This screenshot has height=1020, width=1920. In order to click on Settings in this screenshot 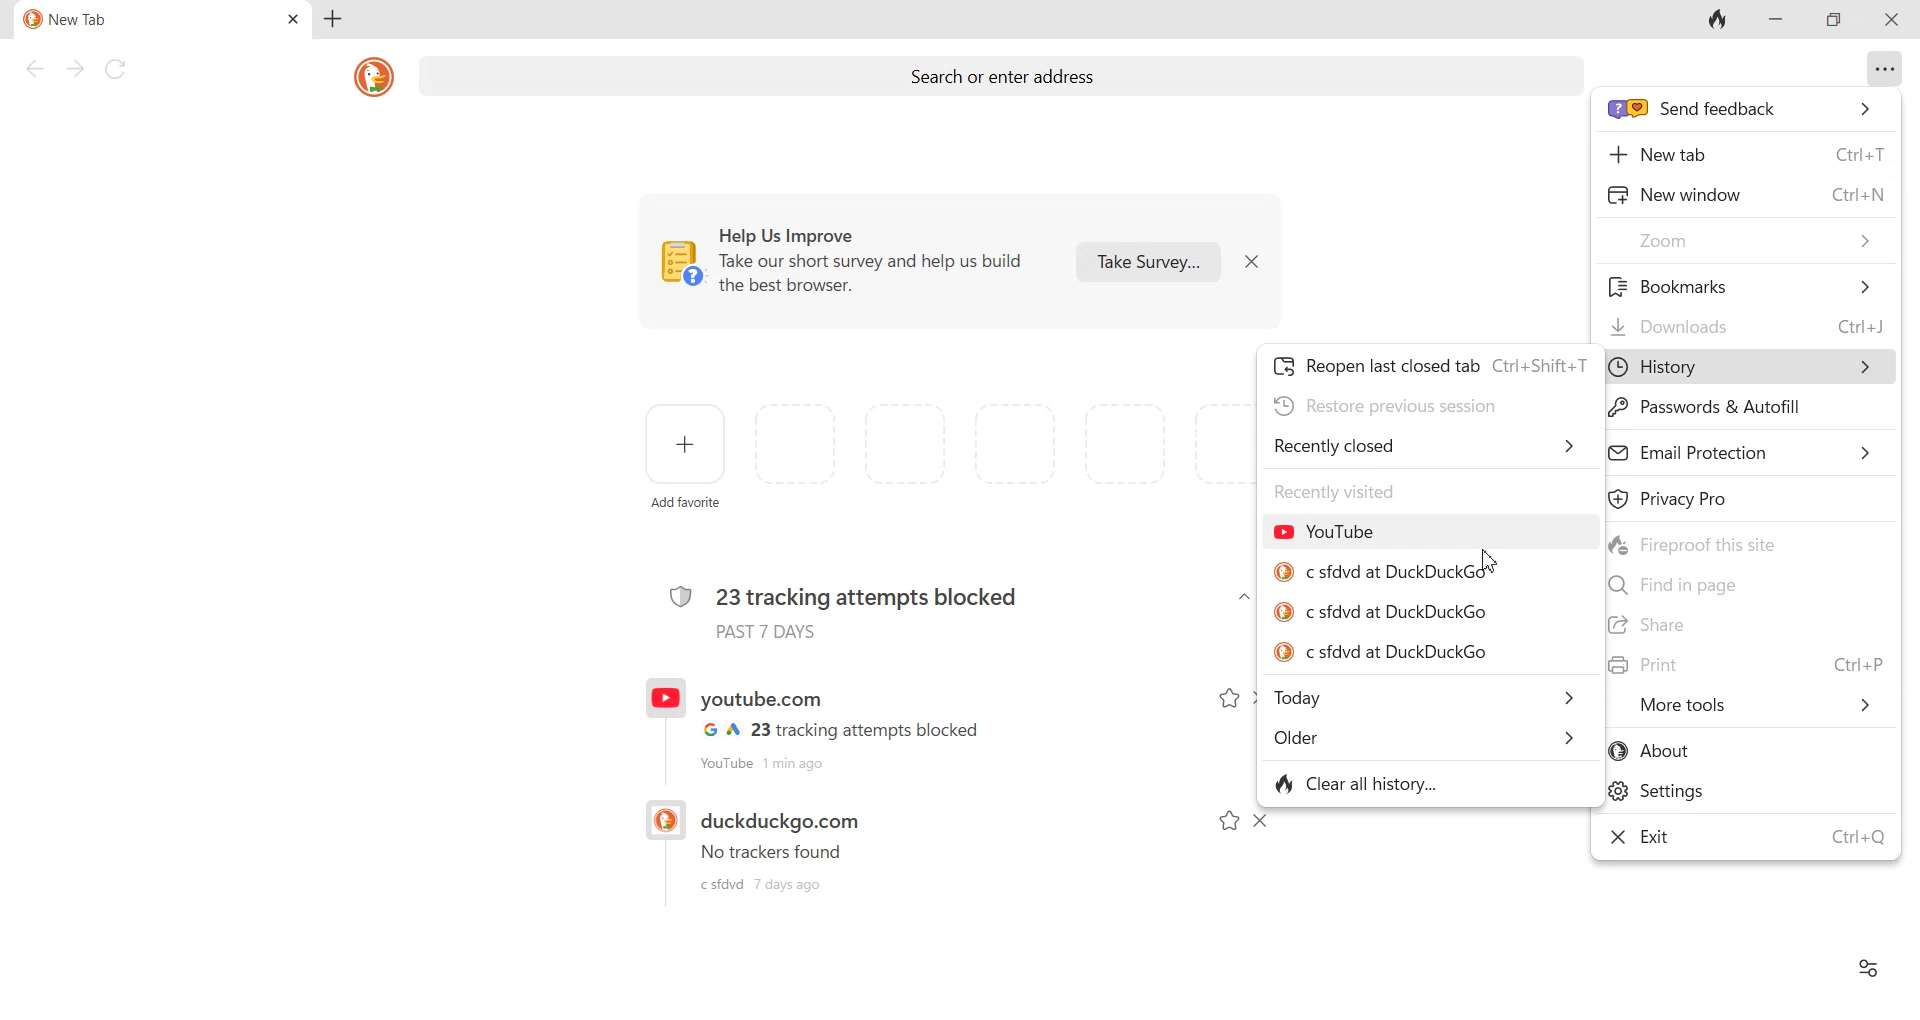, I will do `click(1747, 791)`.